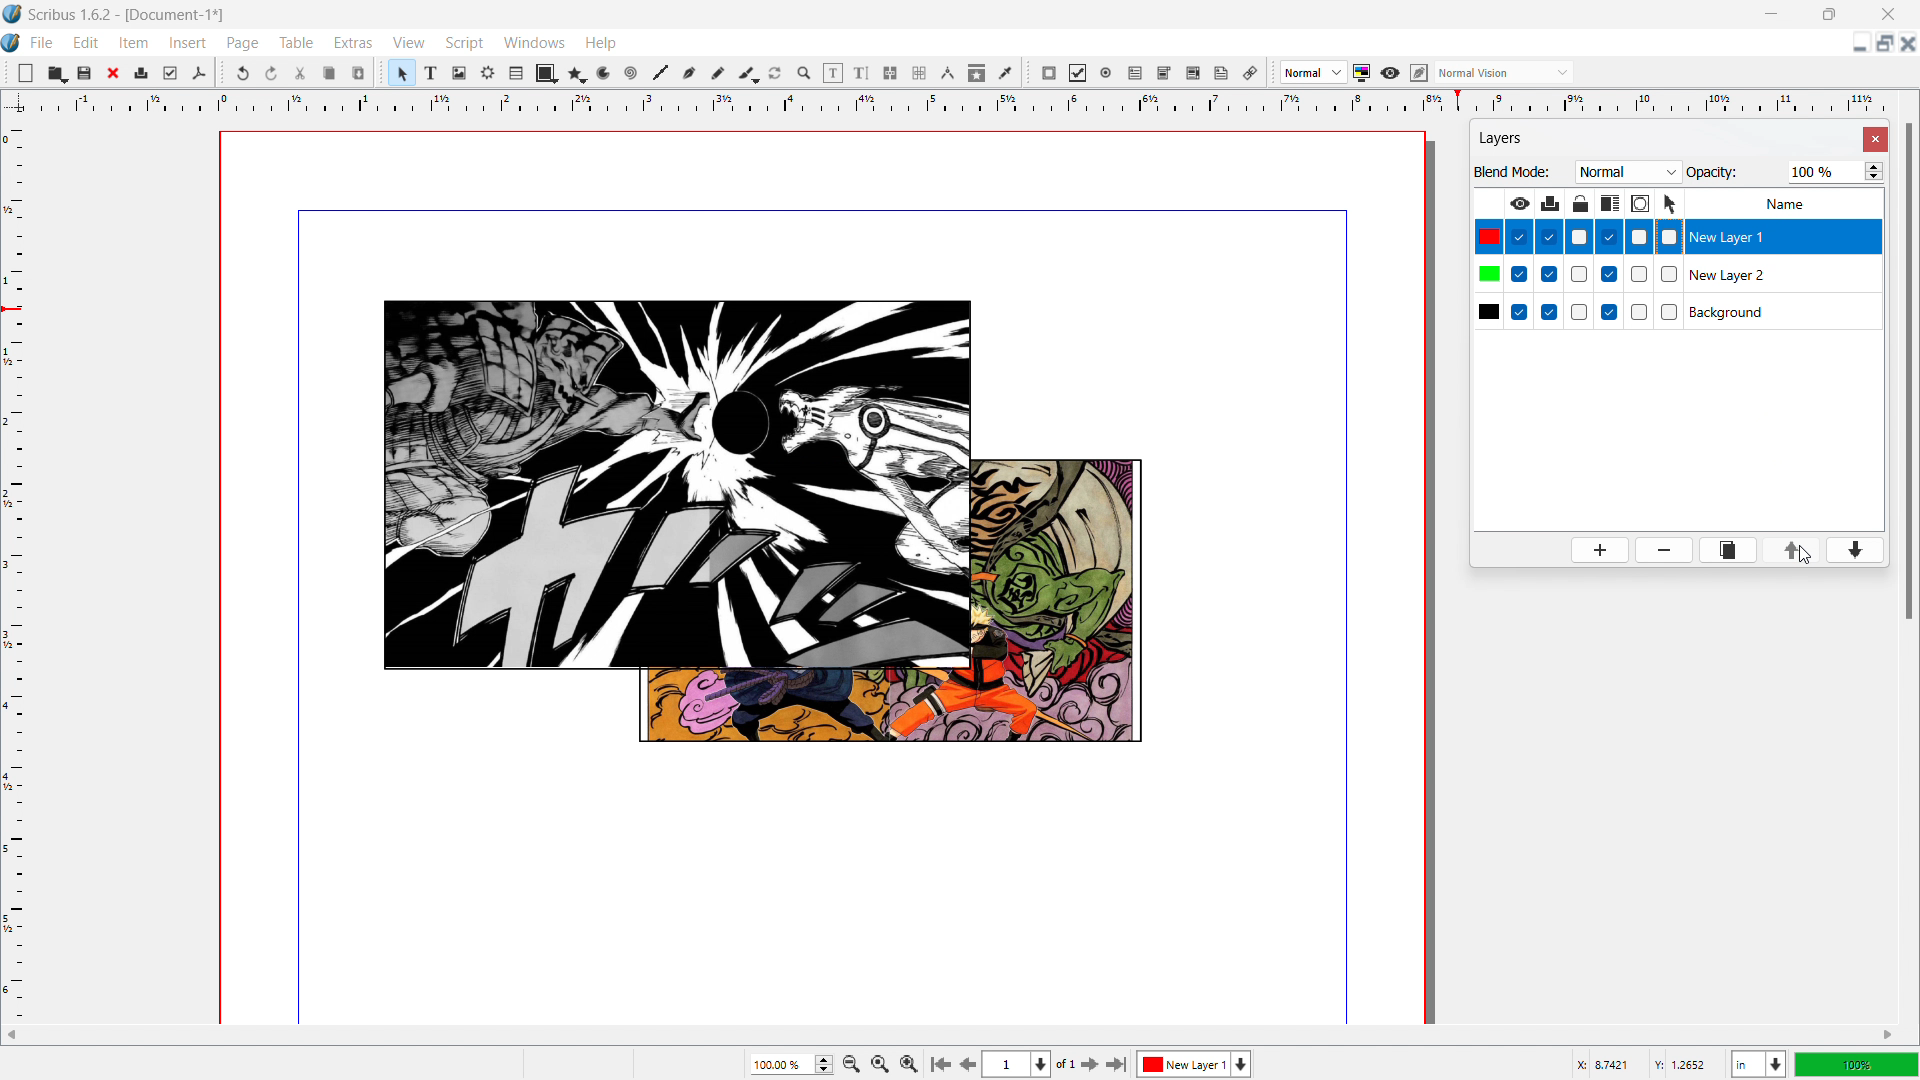  Describe the element at coordinates (1550, 204) in the screenshot. I see `print layer` at that location.